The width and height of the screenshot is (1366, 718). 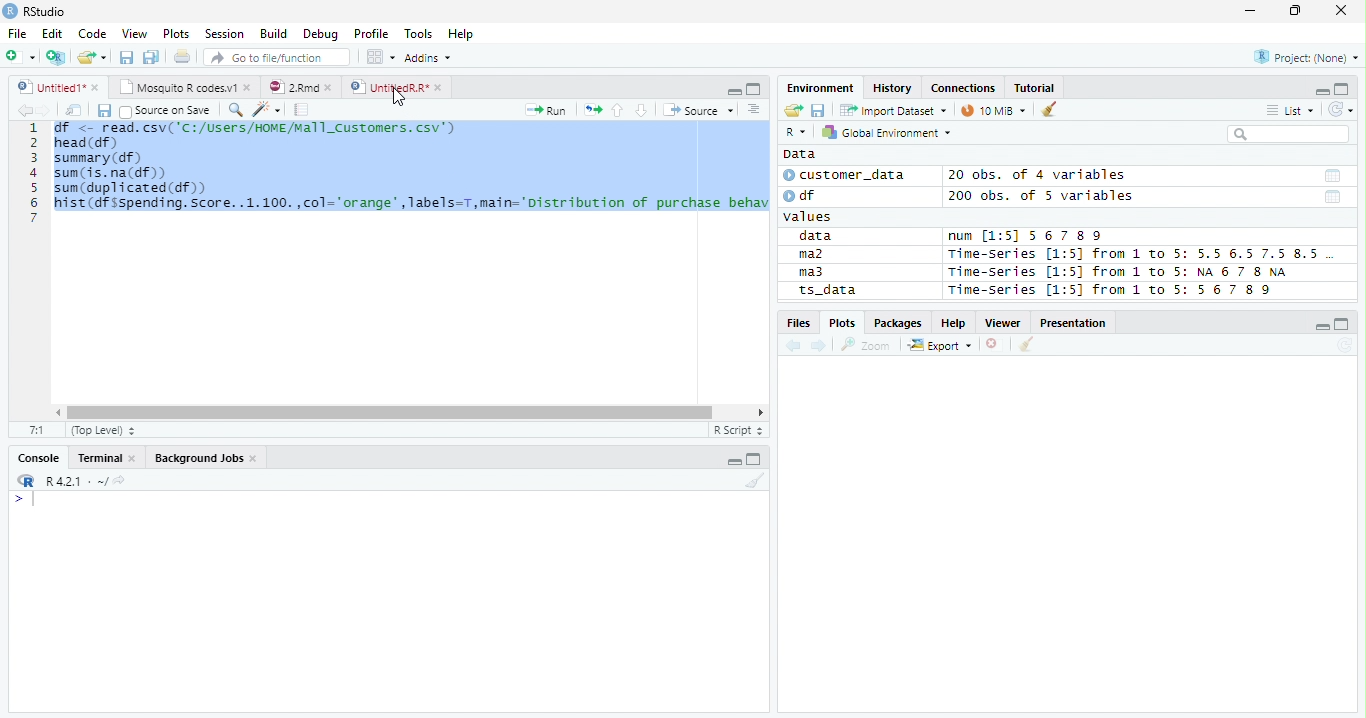 I want to click on Tutorial, so click(x=1035, y=87).